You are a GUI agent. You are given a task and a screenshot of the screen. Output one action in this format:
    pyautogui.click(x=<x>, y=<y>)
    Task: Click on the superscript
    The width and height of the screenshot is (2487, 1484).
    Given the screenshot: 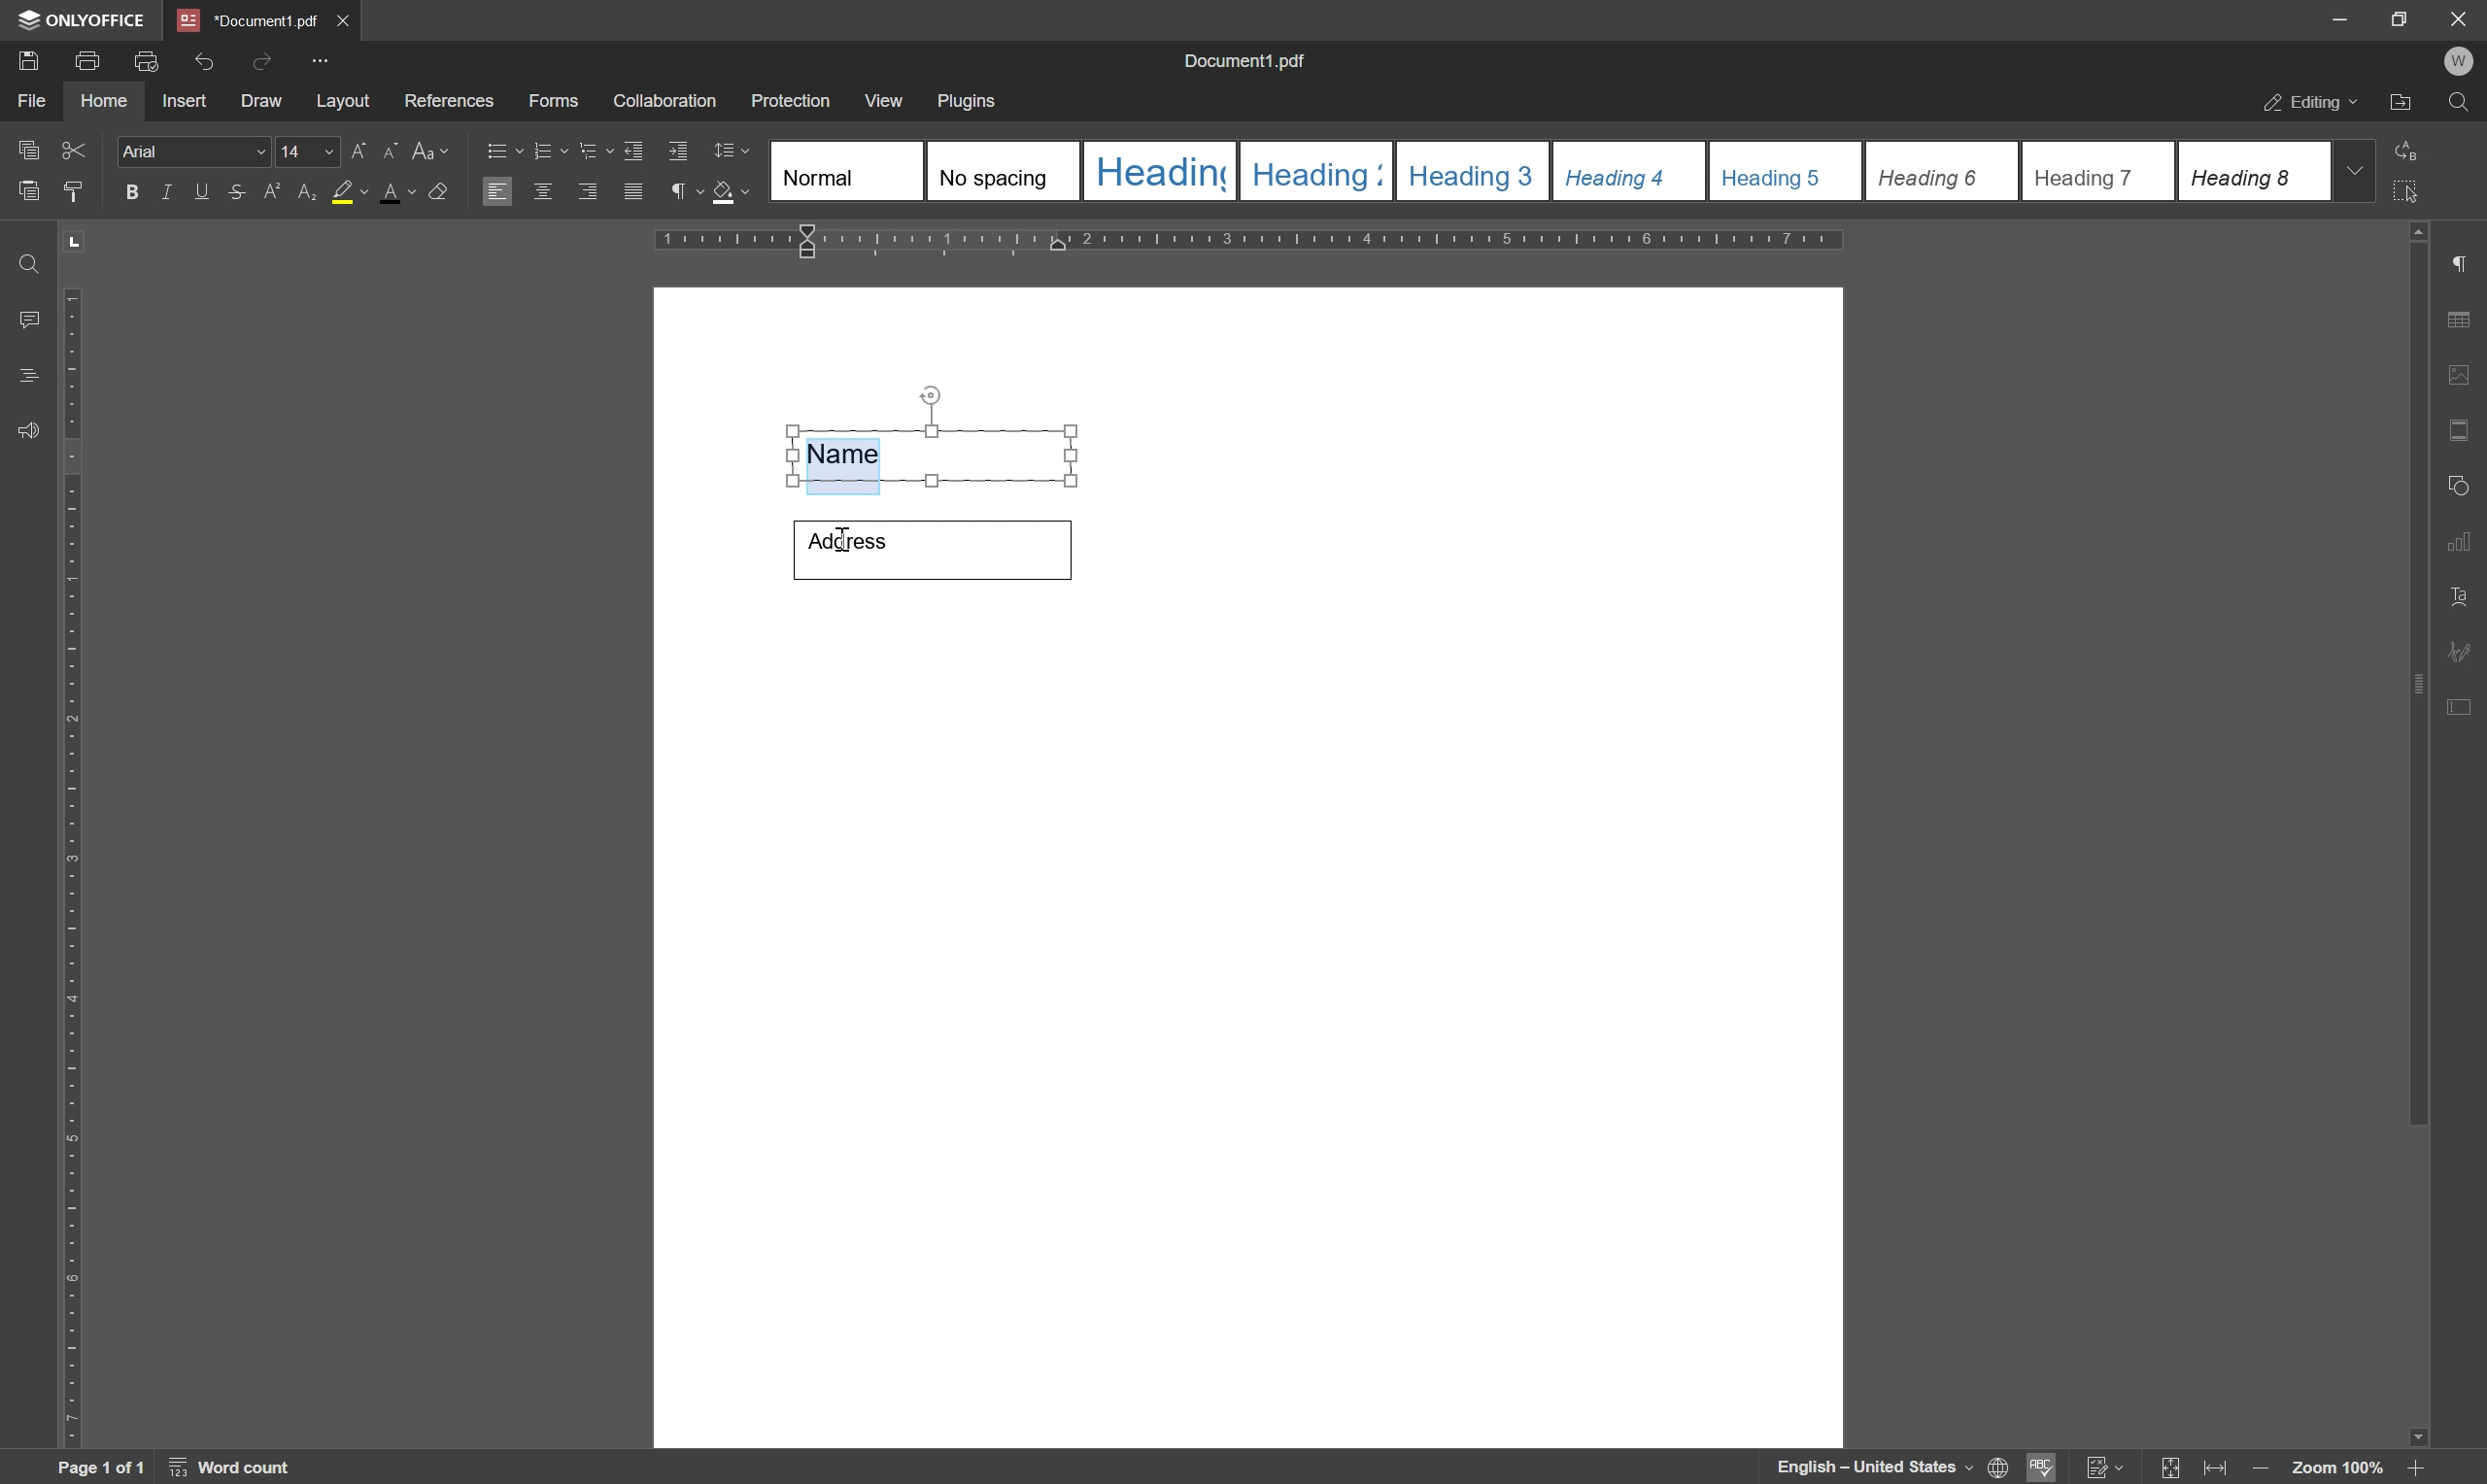 What is the action you would take?
    pyautogui.click(x=272, y=192)
    